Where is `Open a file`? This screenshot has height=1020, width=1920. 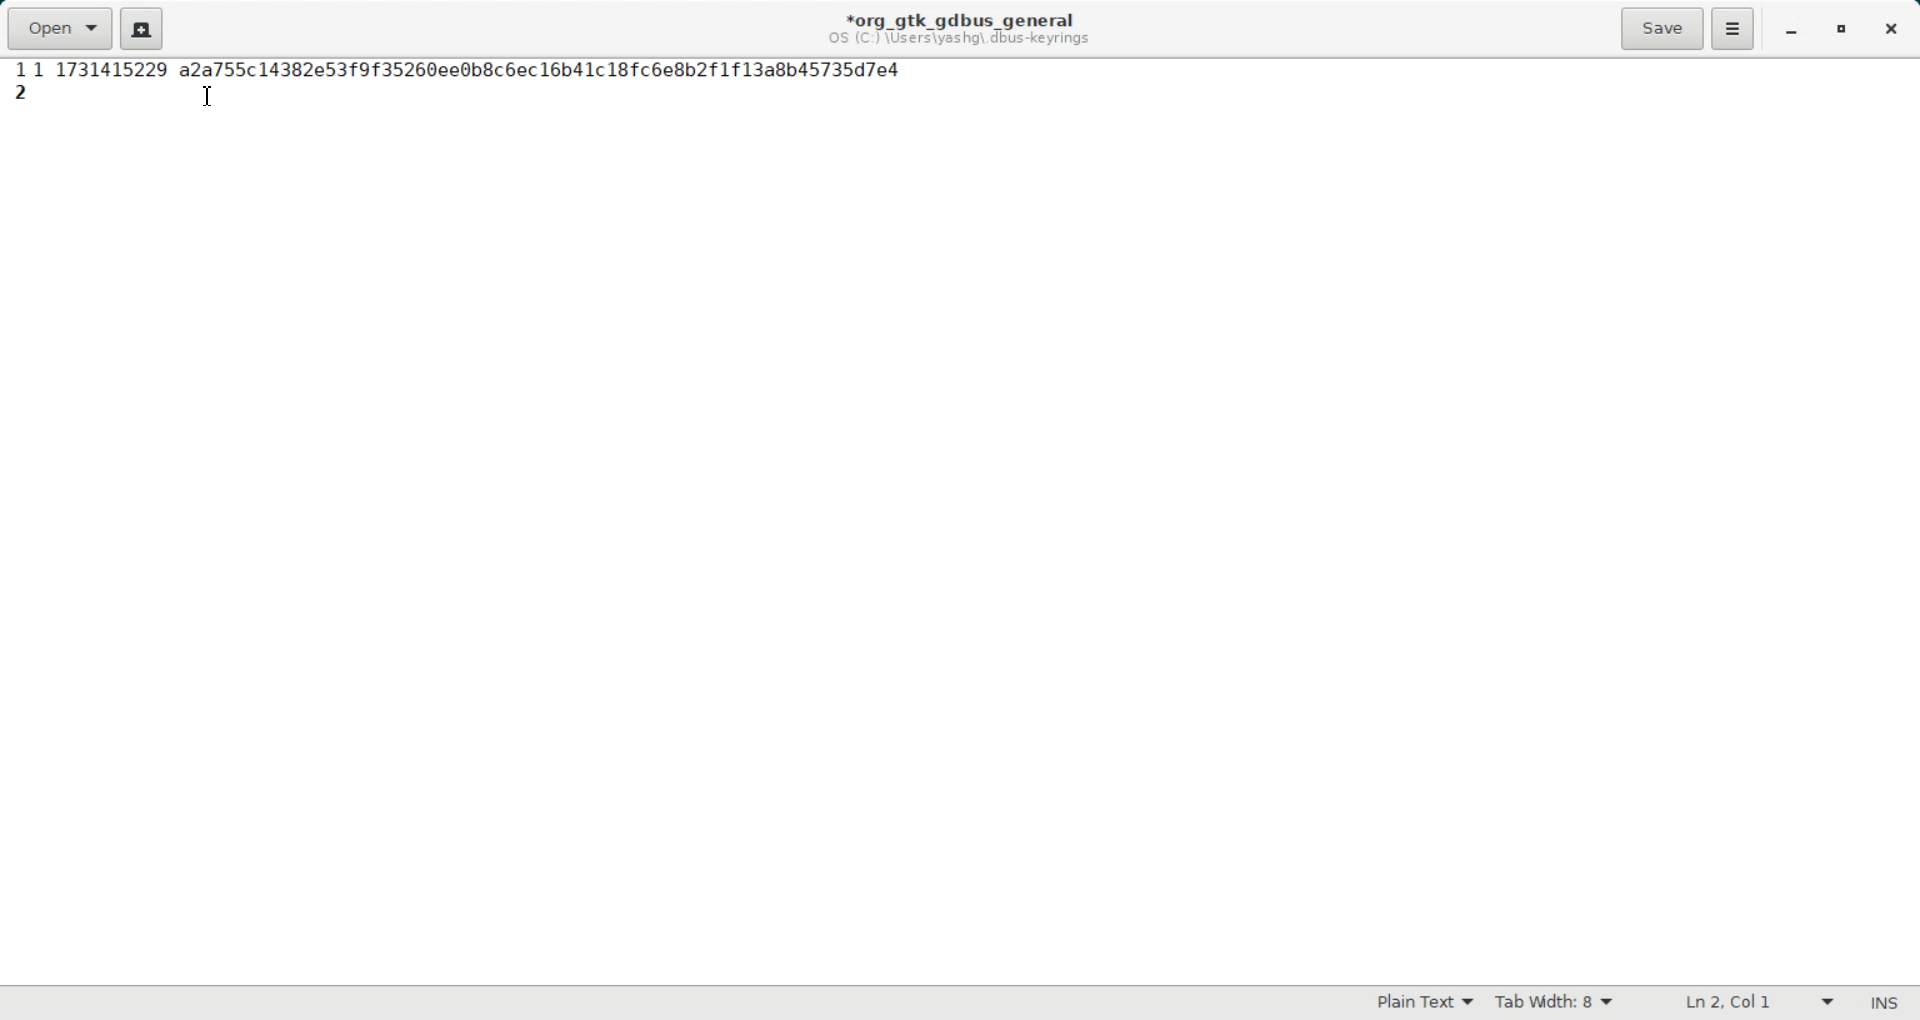 Open a file is located at coordinates (58, 28).